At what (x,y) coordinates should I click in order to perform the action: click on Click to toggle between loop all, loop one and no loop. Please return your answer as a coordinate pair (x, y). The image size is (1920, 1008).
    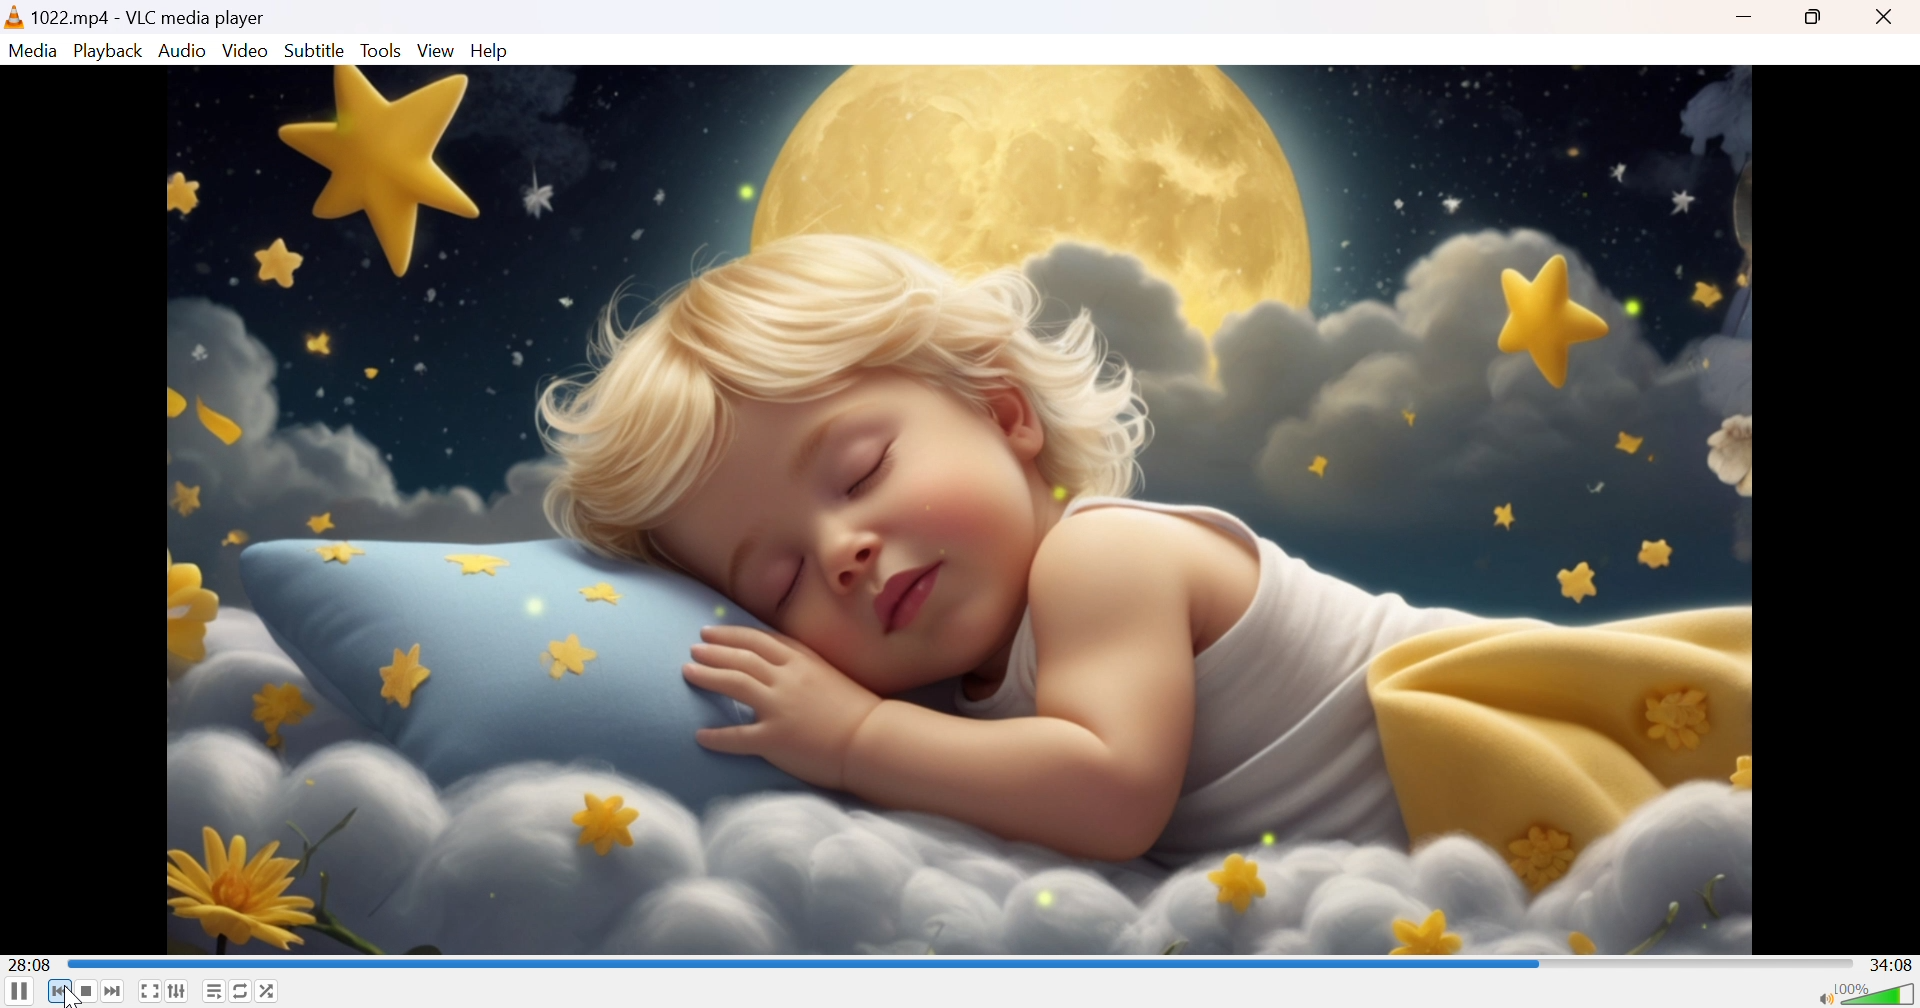
    Looking at the image, I should click on (239, 989).